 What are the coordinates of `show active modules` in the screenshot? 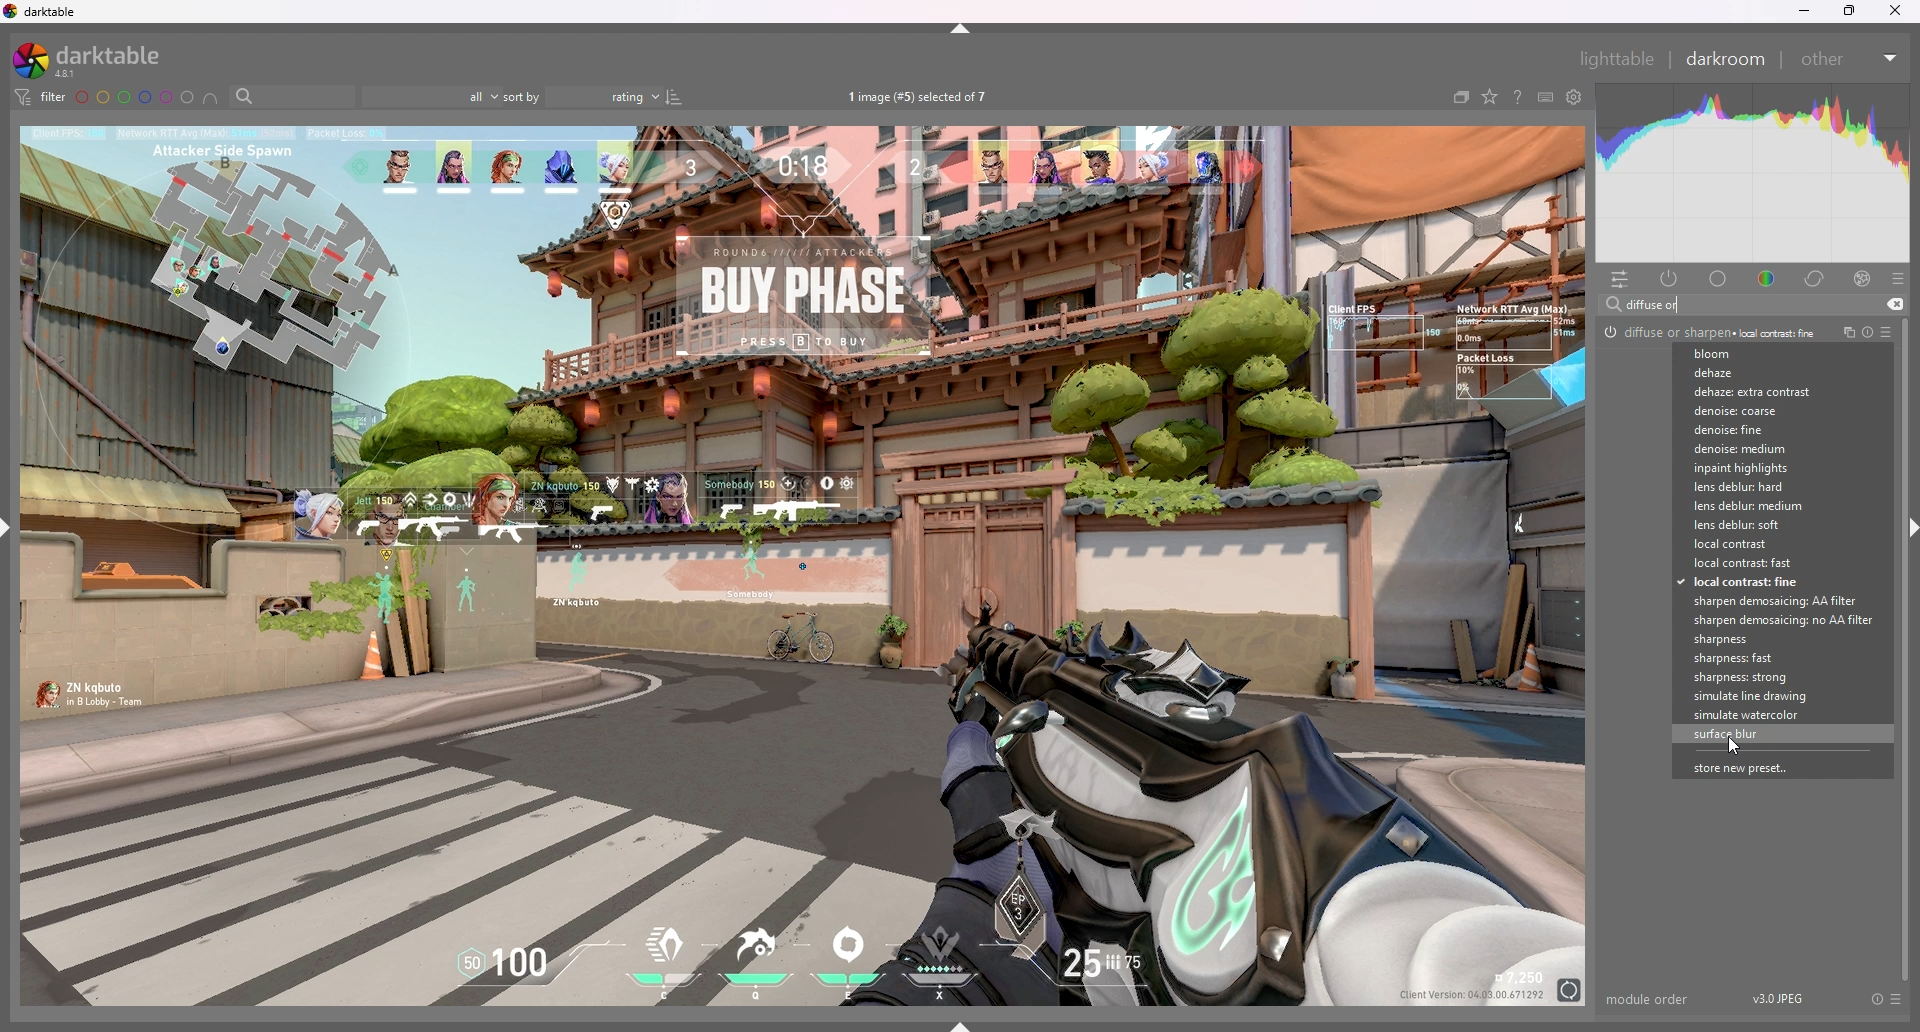 It's located at (1670, 278).